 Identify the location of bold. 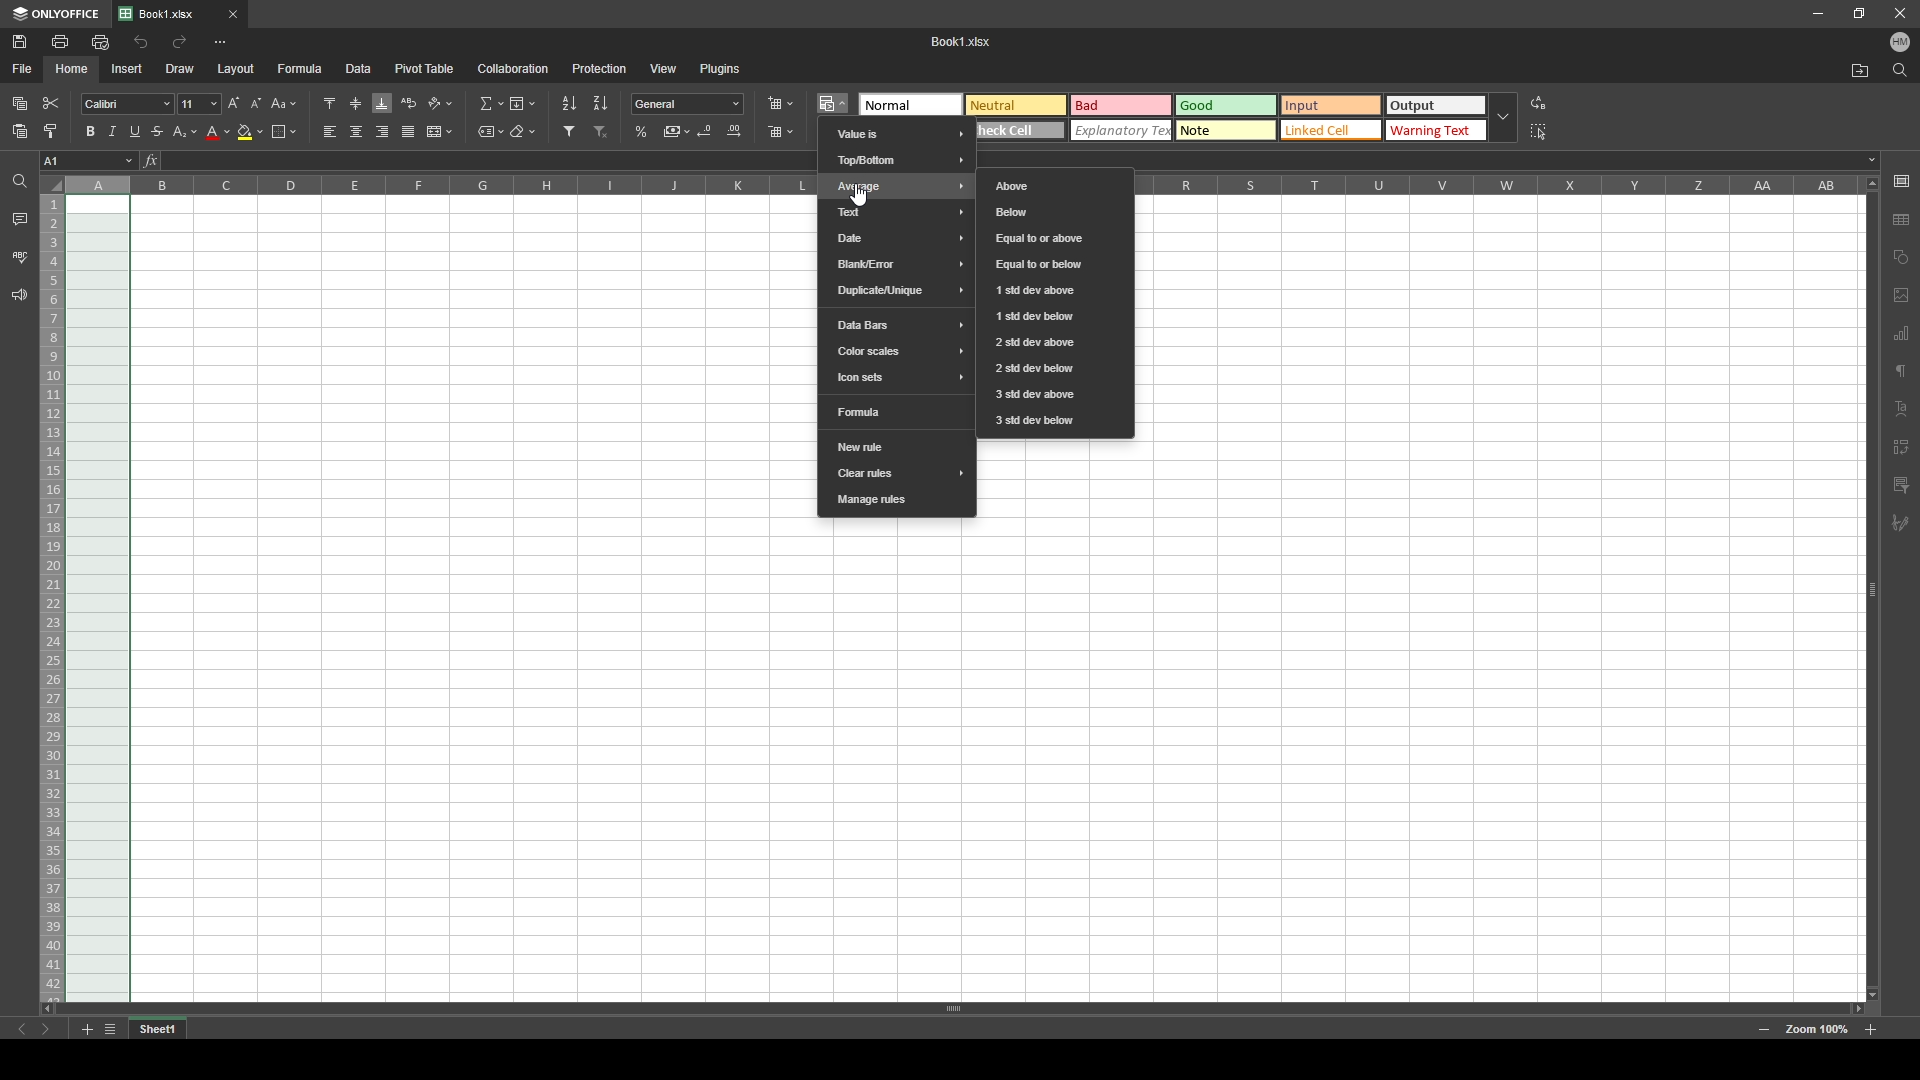
(90, 131).